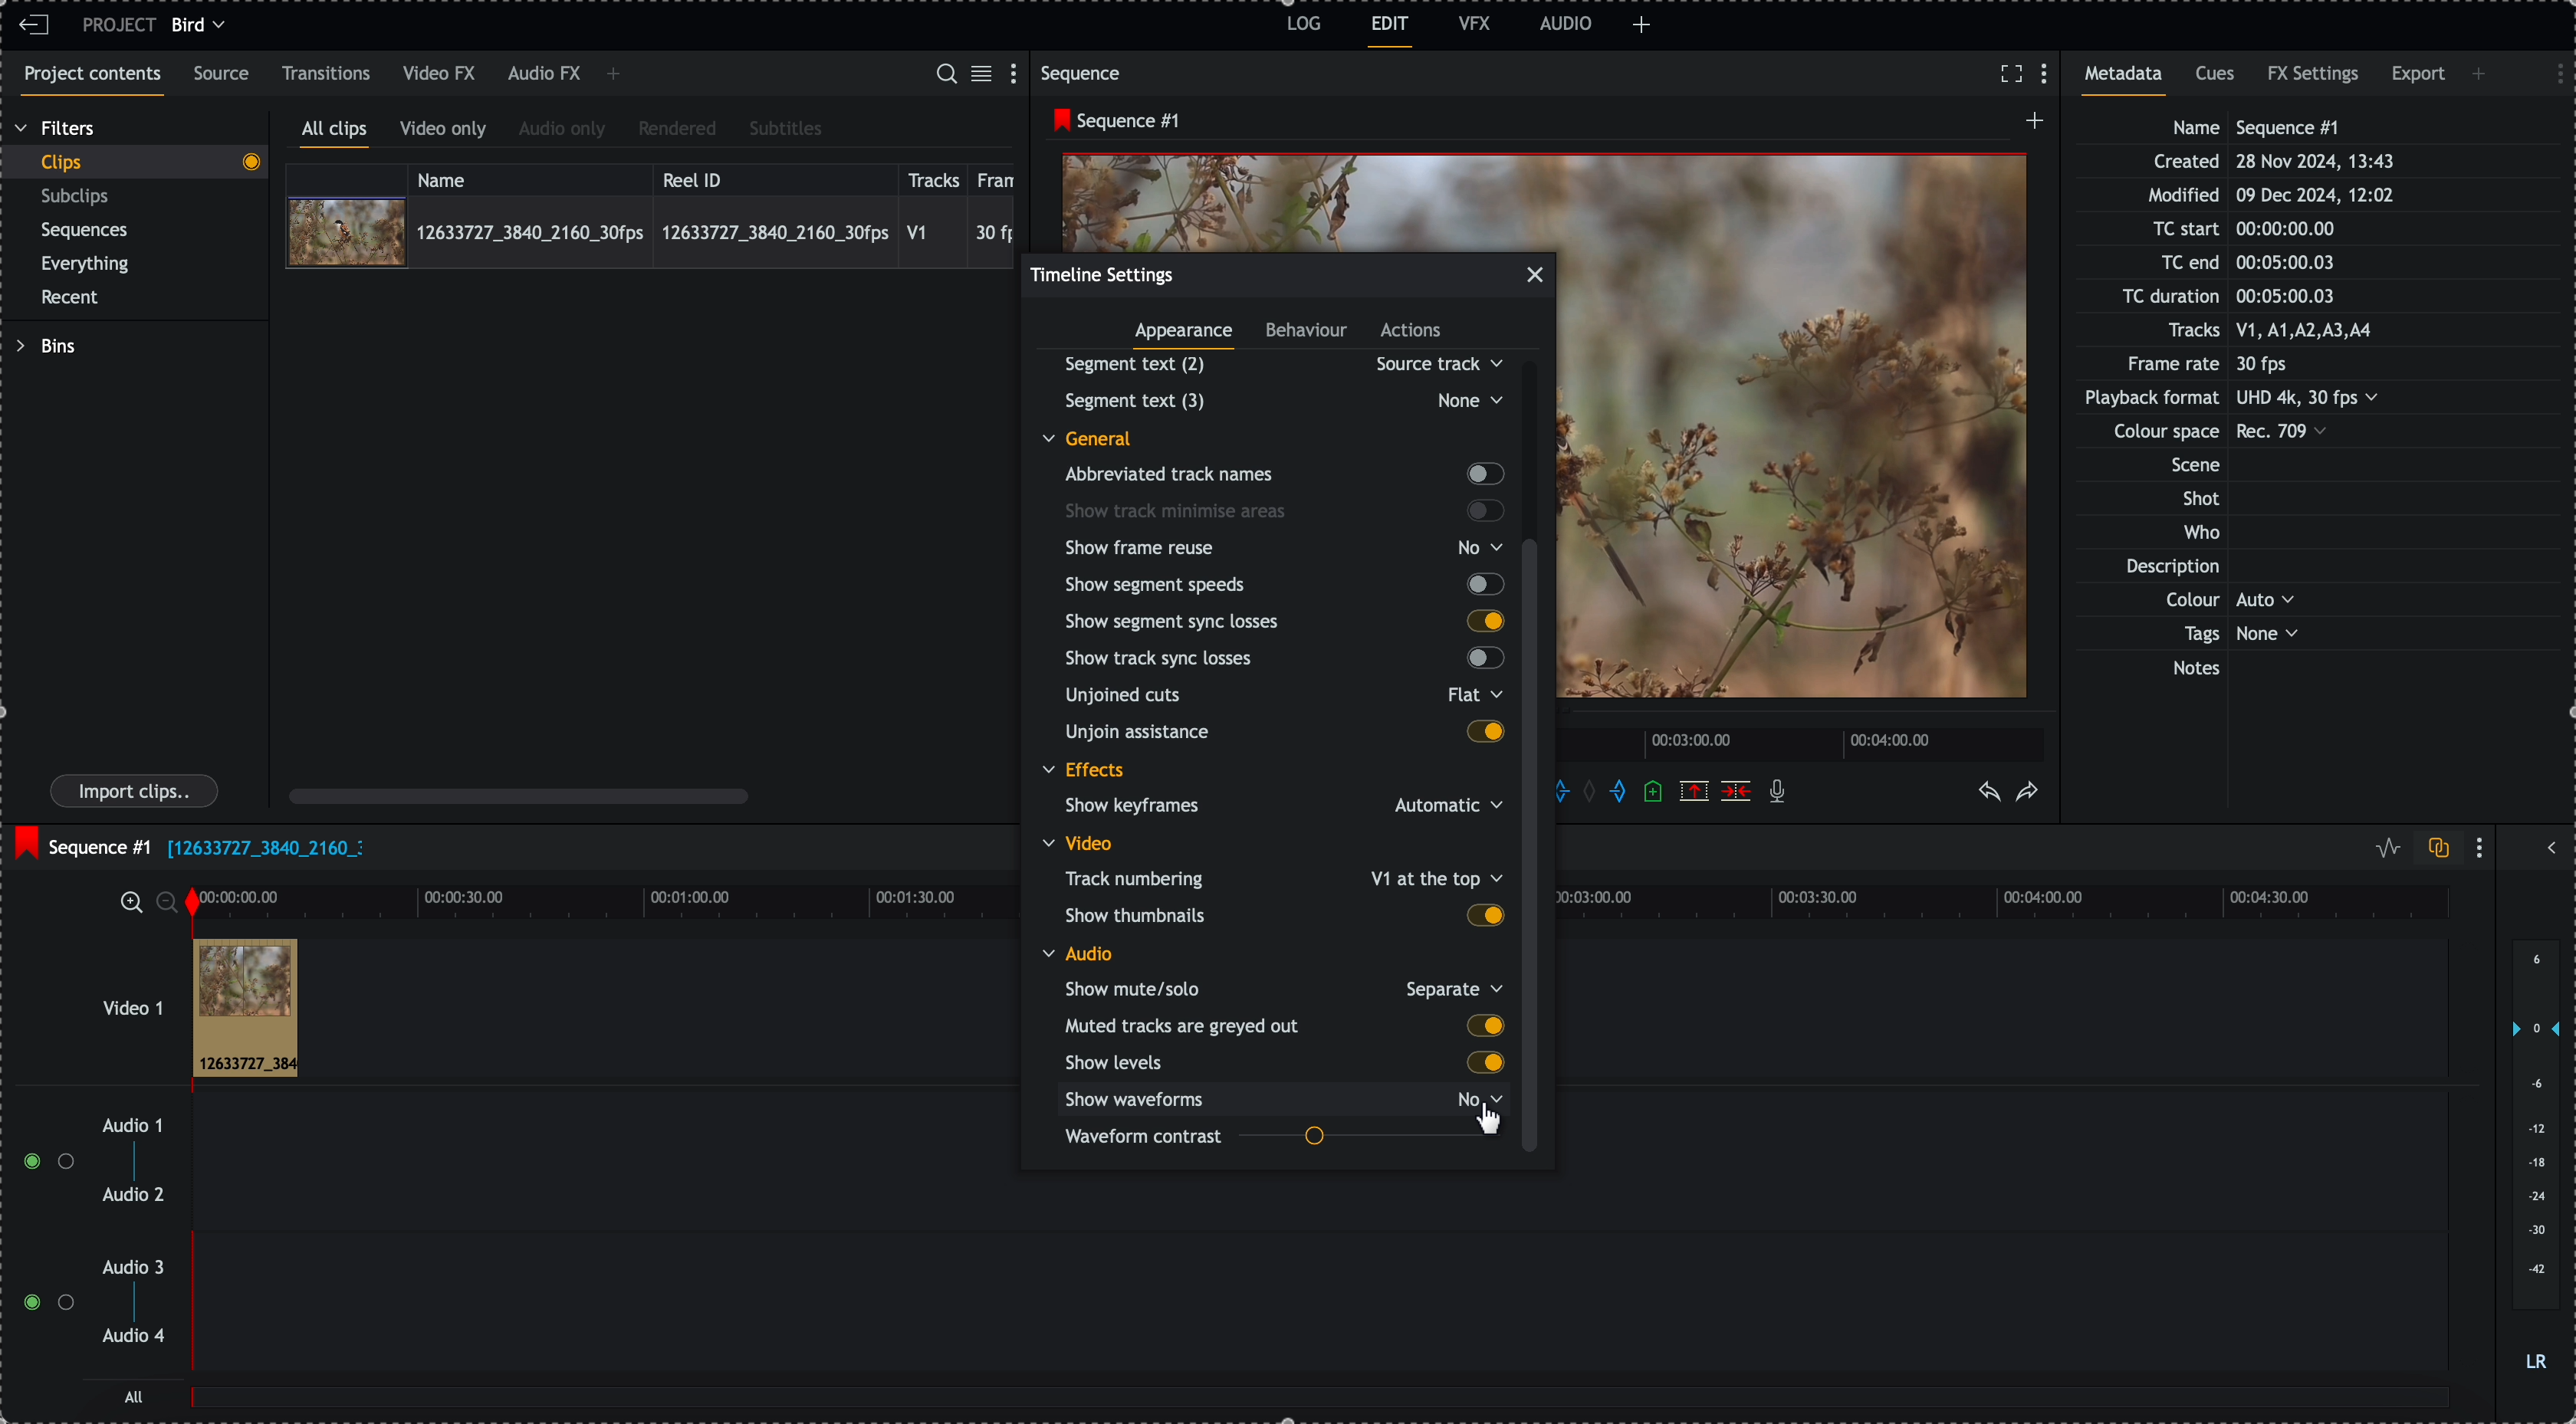  I want to click on timeline, so click(1805, 742).